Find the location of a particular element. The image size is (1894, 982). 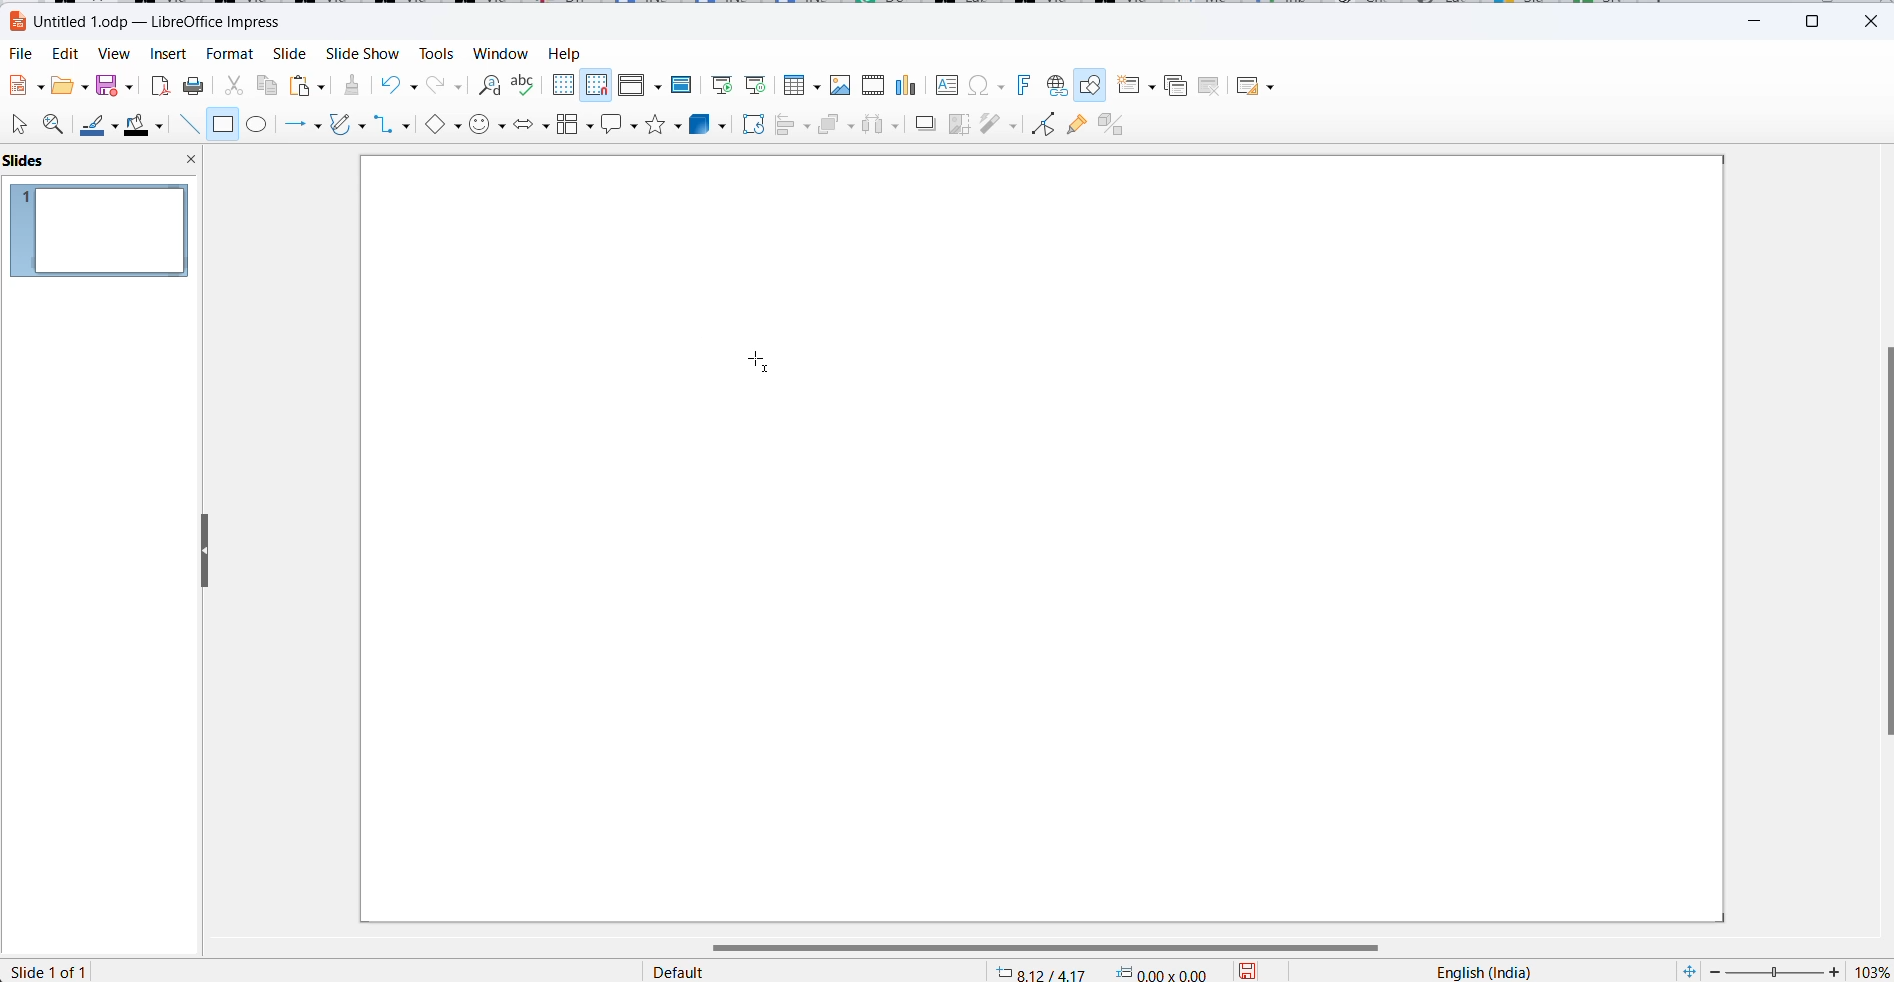

arrange is located at coordinates (836, 126).